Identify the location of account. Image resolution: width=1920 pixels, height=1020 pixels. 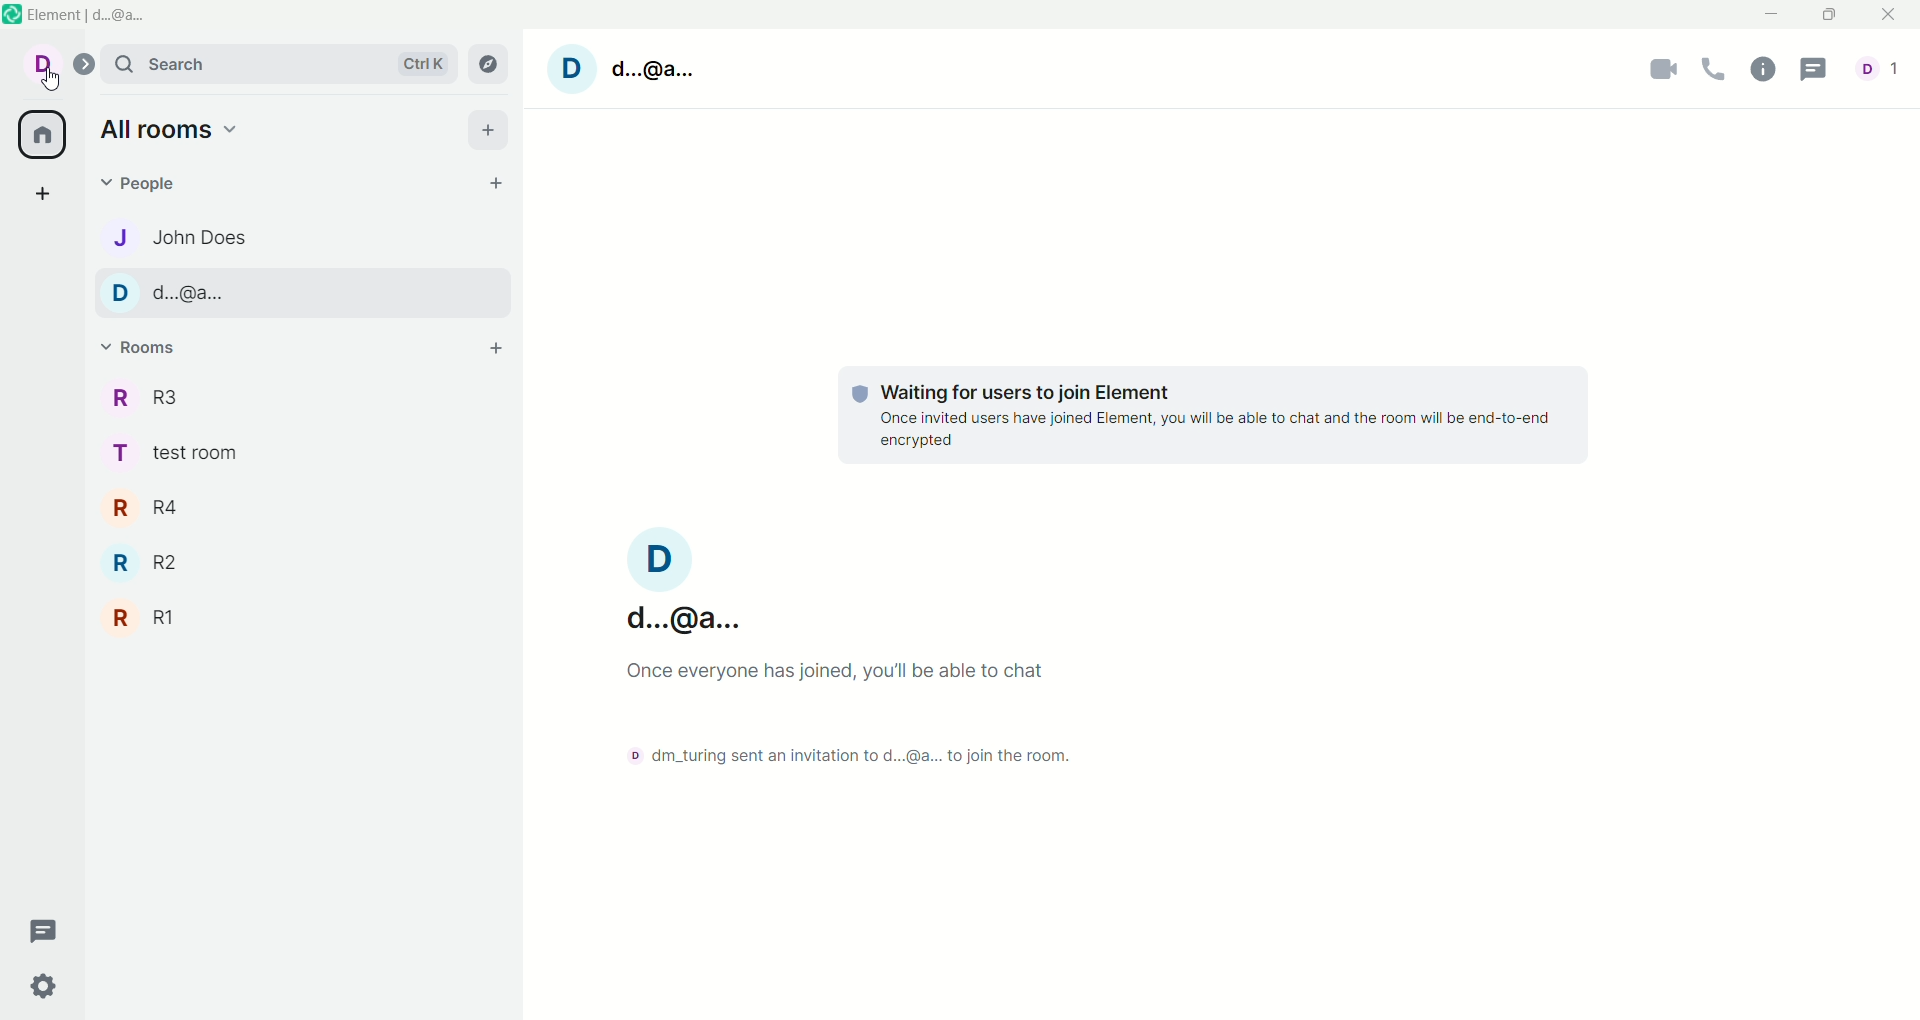
(53, 68).